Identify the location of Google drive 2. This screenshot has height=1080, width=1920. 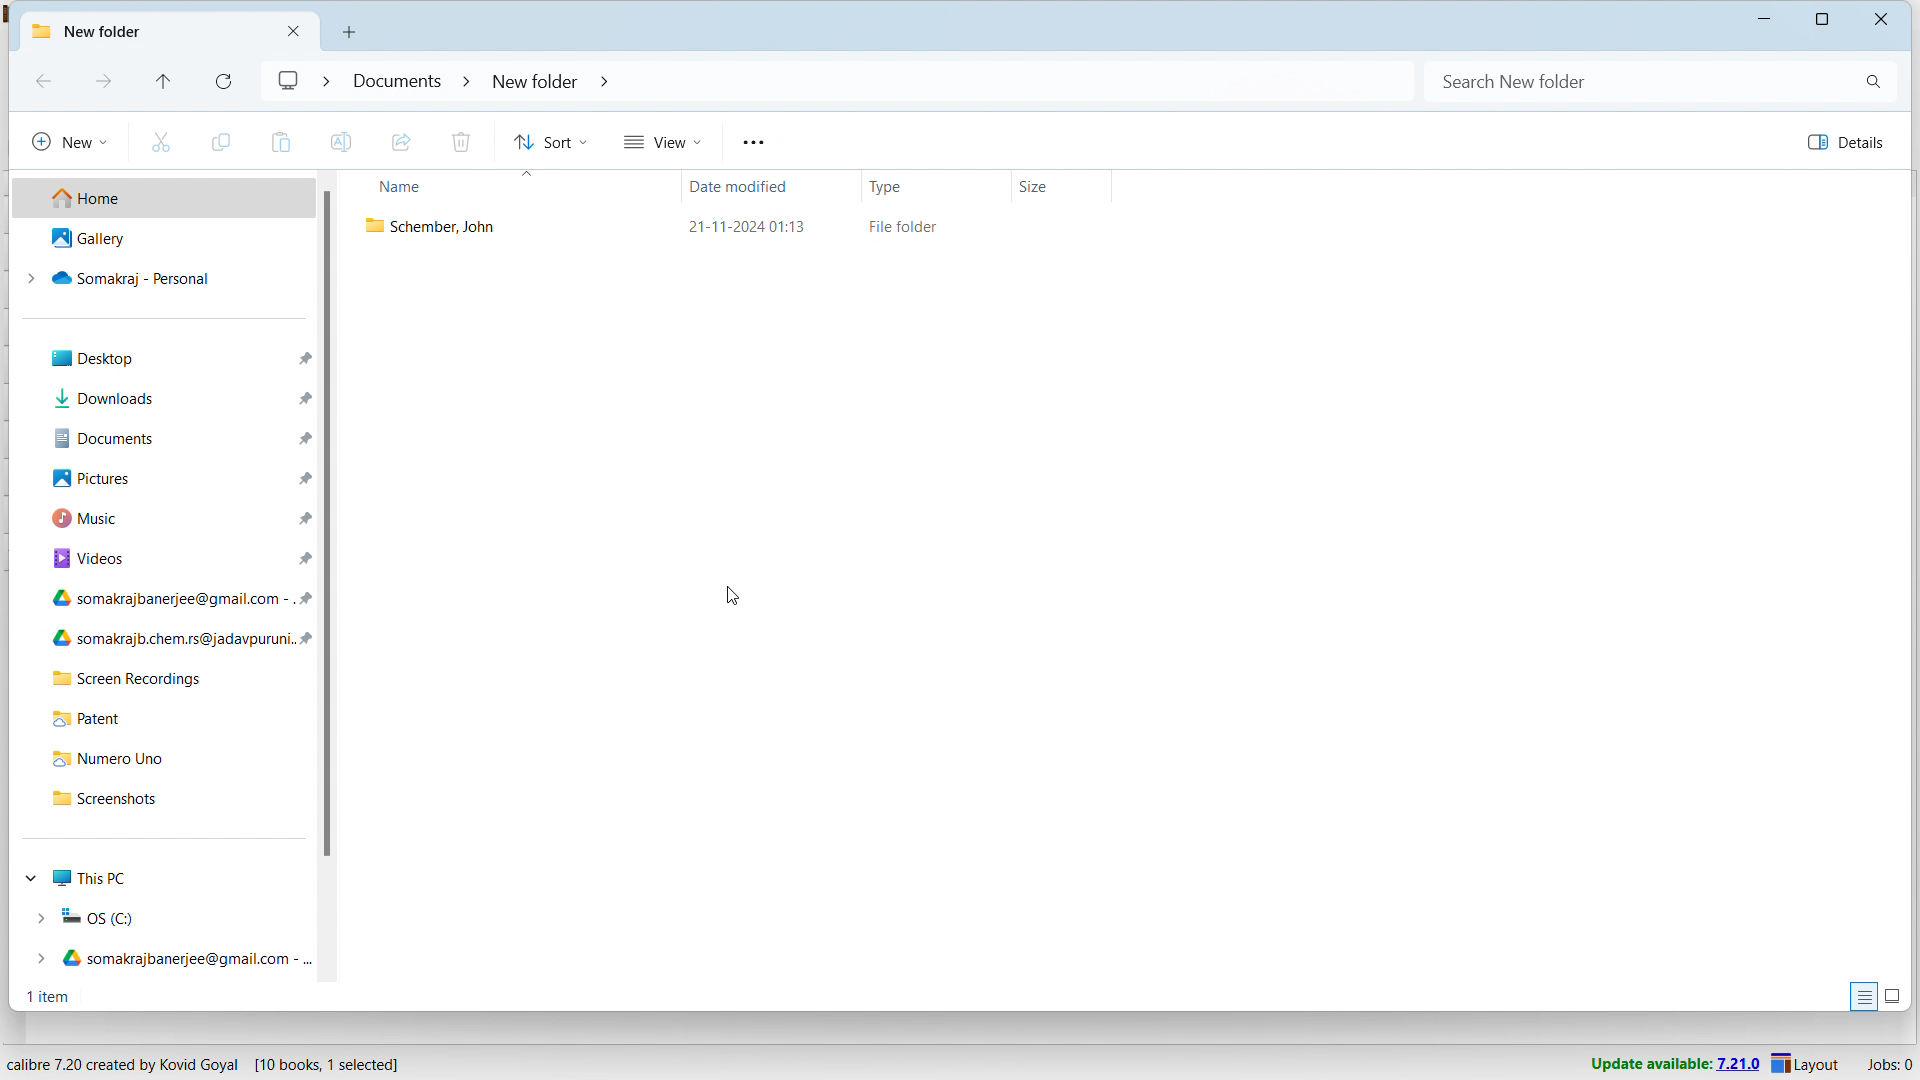
(181, 635).